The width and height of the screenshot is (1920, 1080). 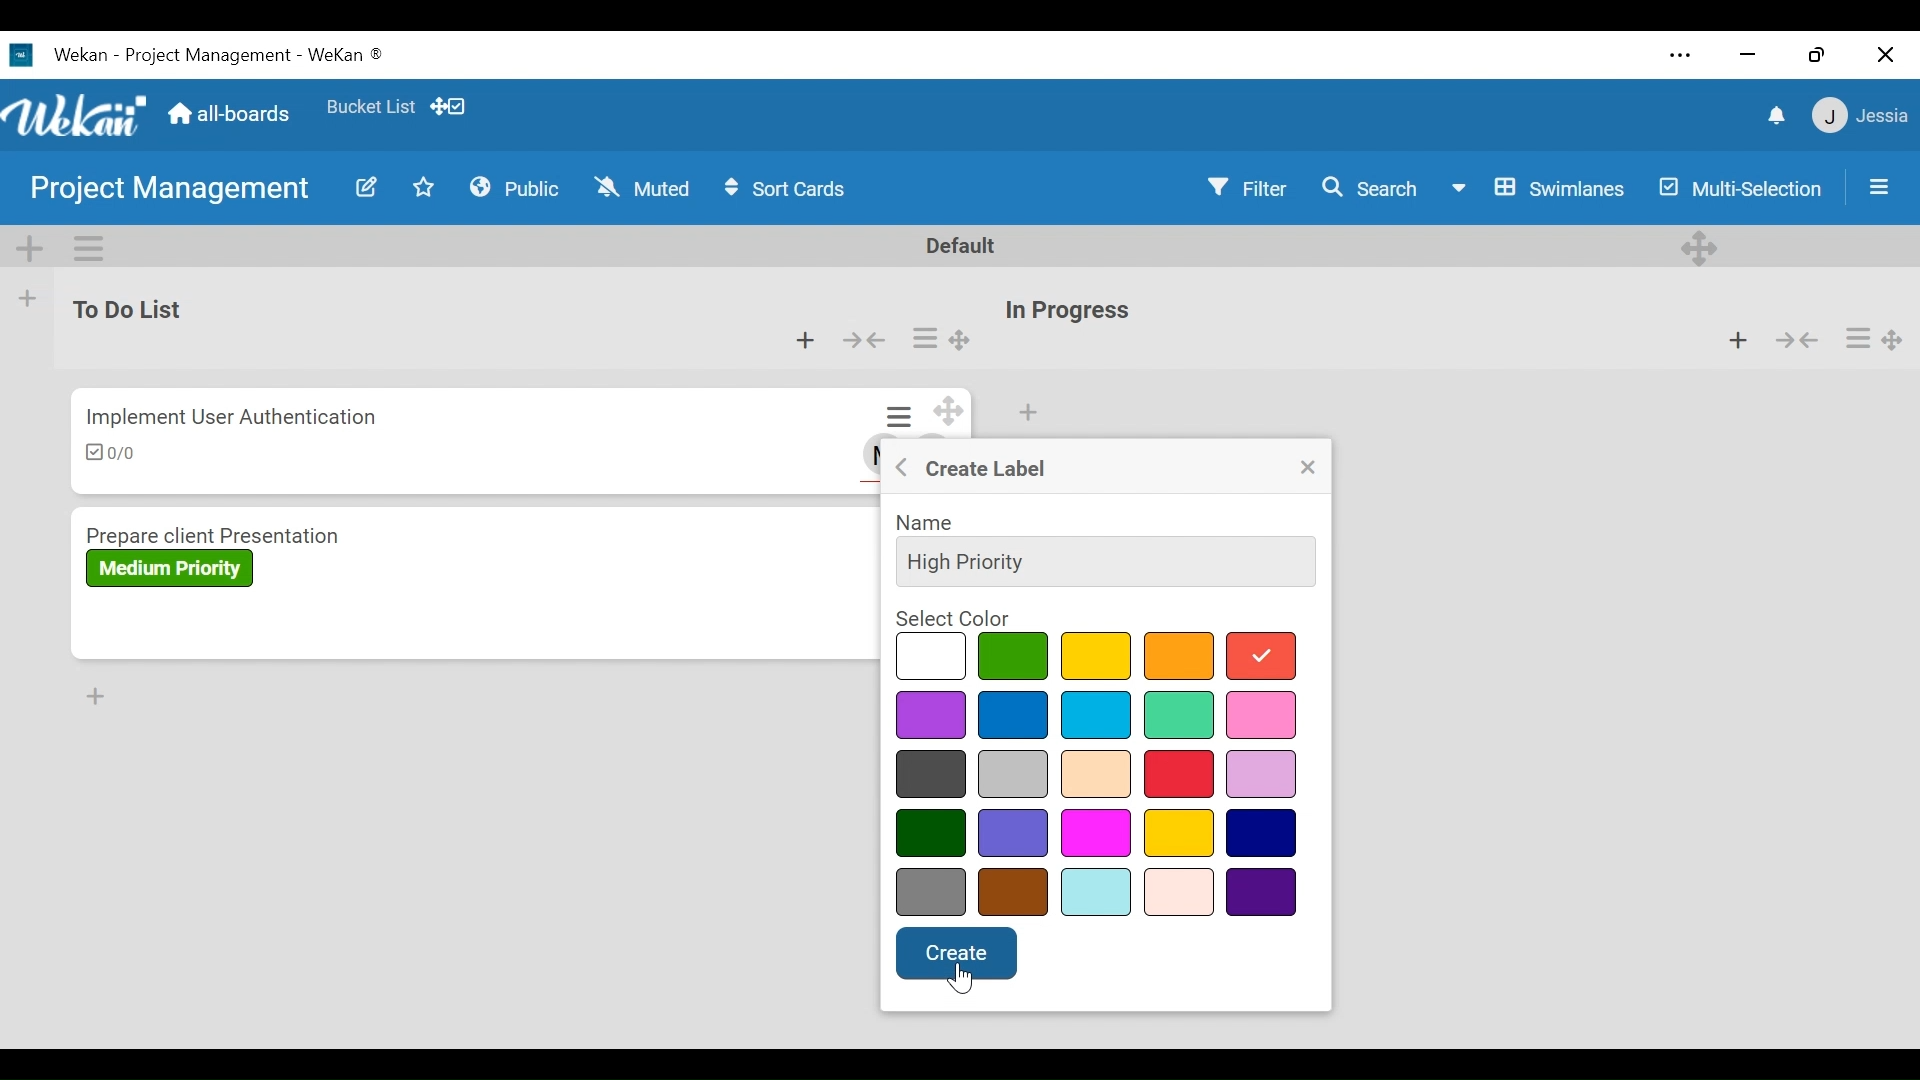 What do you see at coordinates (233, 415) in the screenshot?
I see `Card Title` at bounding box center [233, 415].